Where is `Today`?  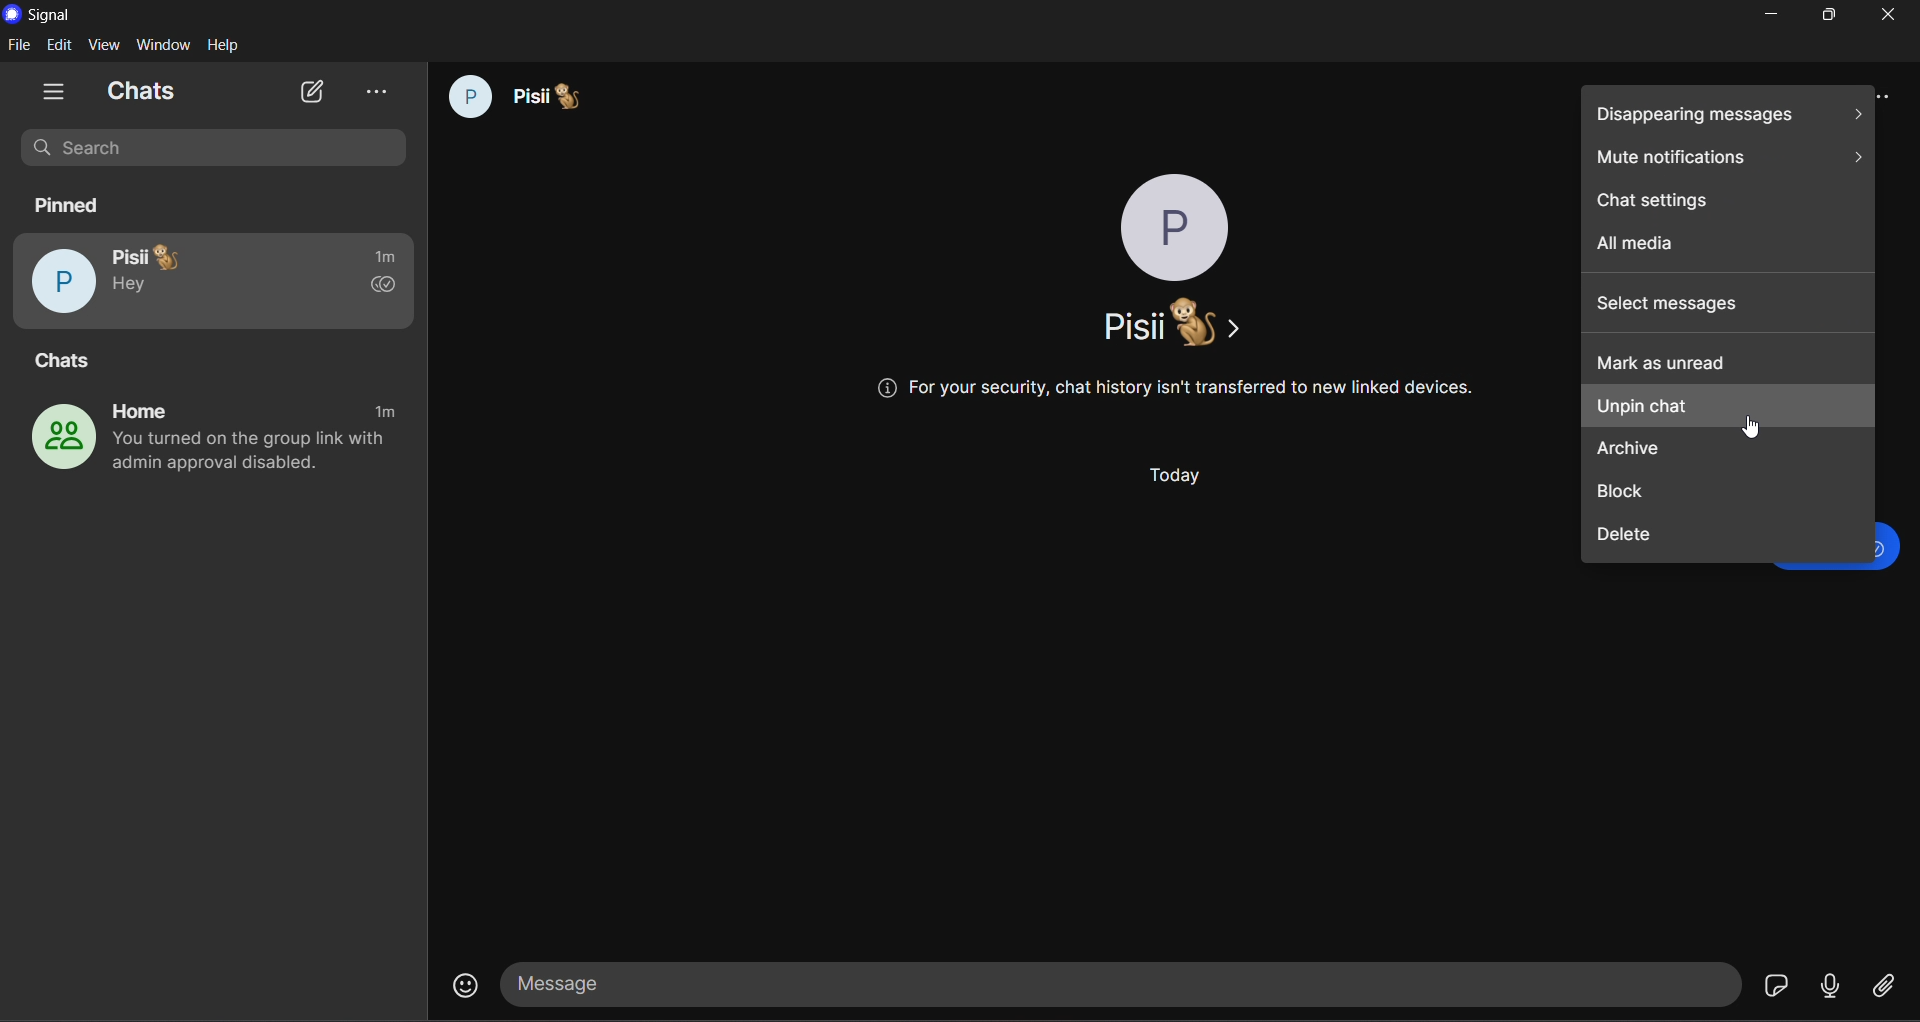
Today is located at coordinates (1136, 477).